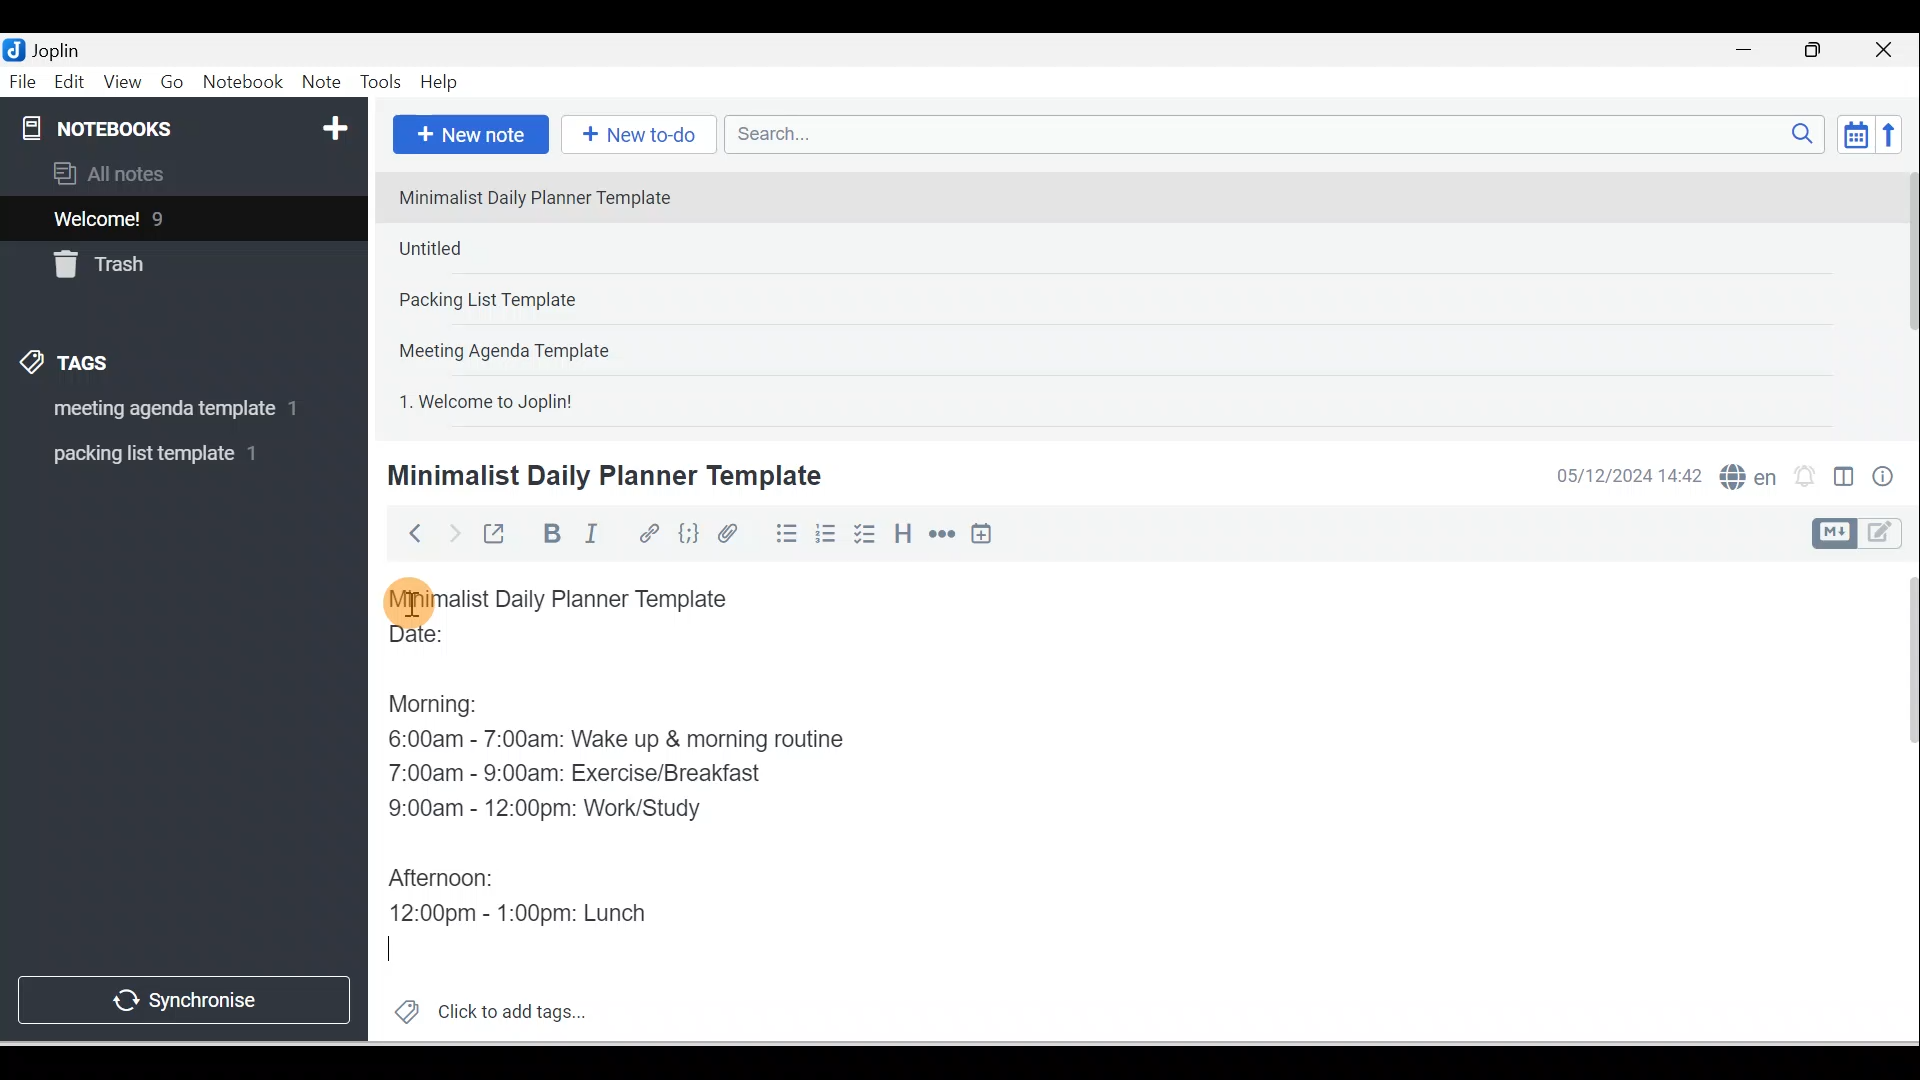  Describe the element at coordinates (242, 83) in the screenshot. I see `Notebook` at that location.